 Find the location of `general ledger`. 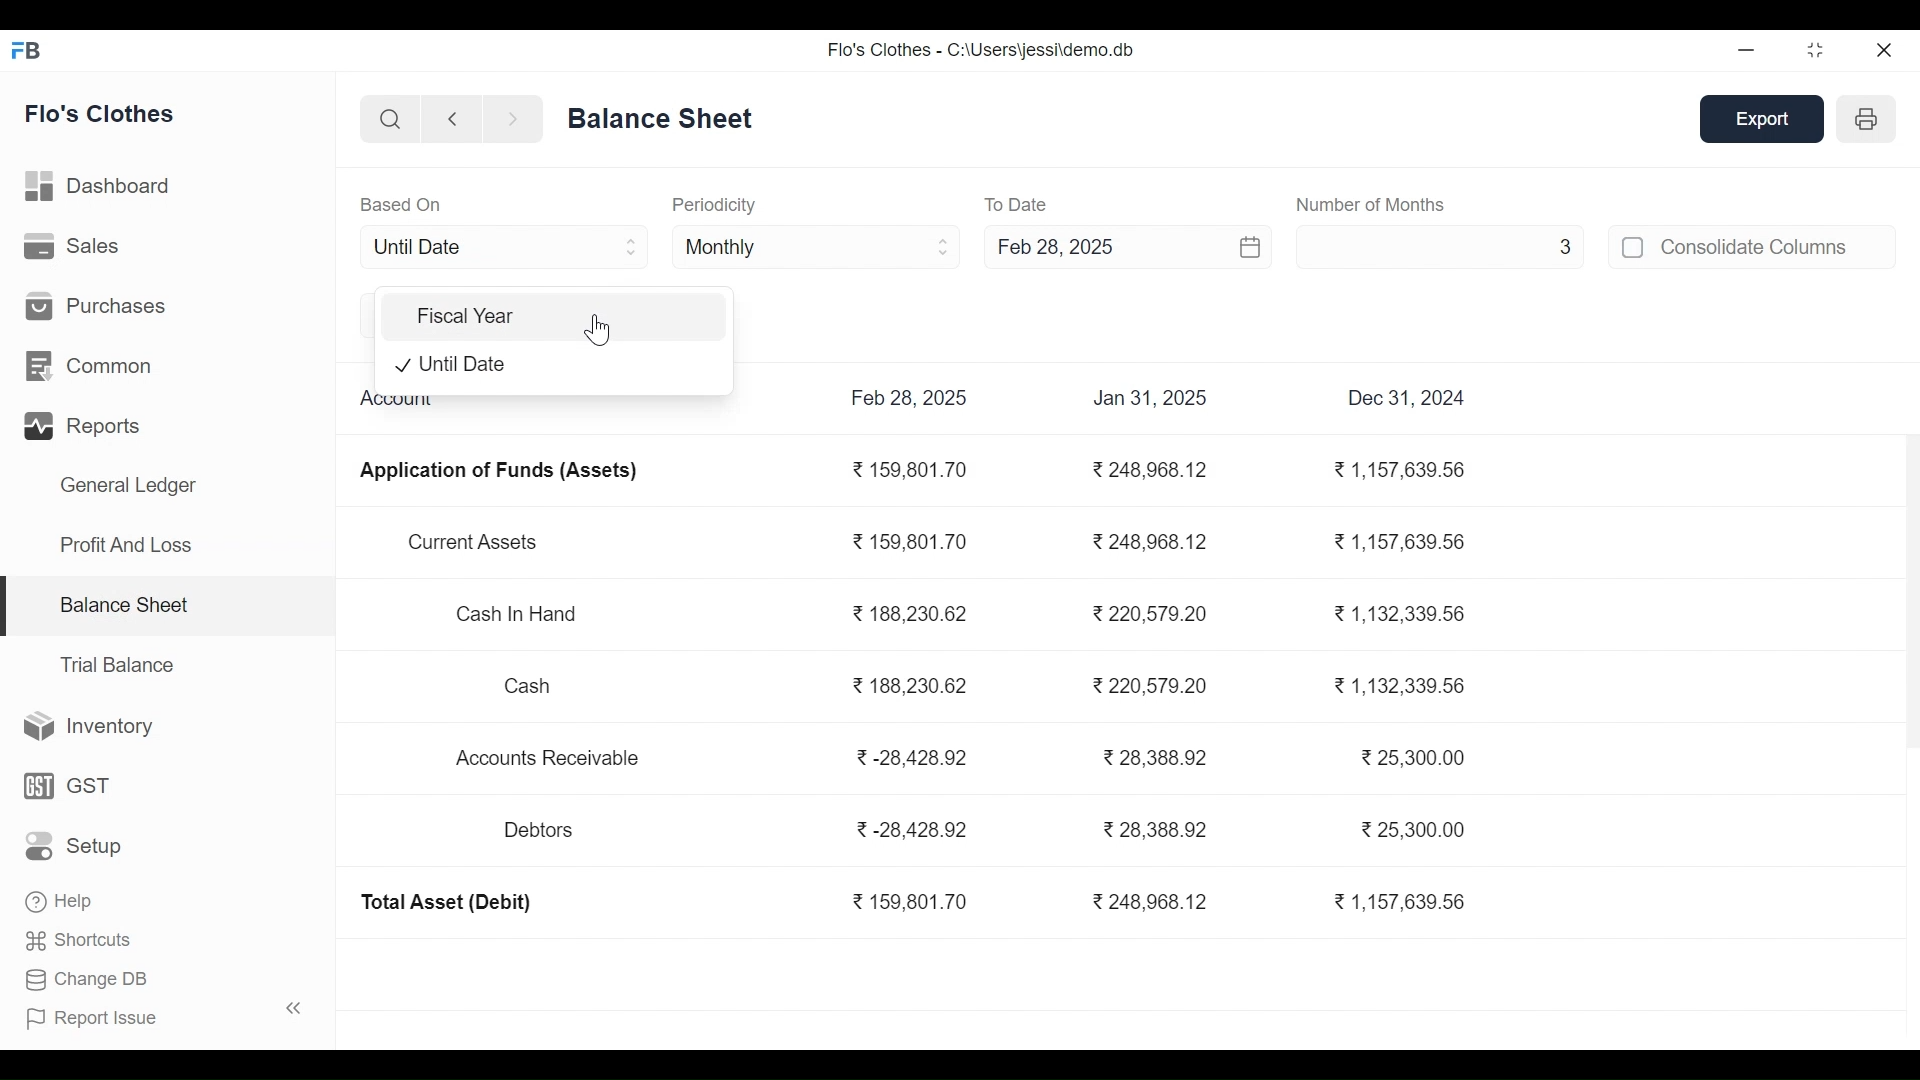

general ledger is located at coordinates (665, 117).